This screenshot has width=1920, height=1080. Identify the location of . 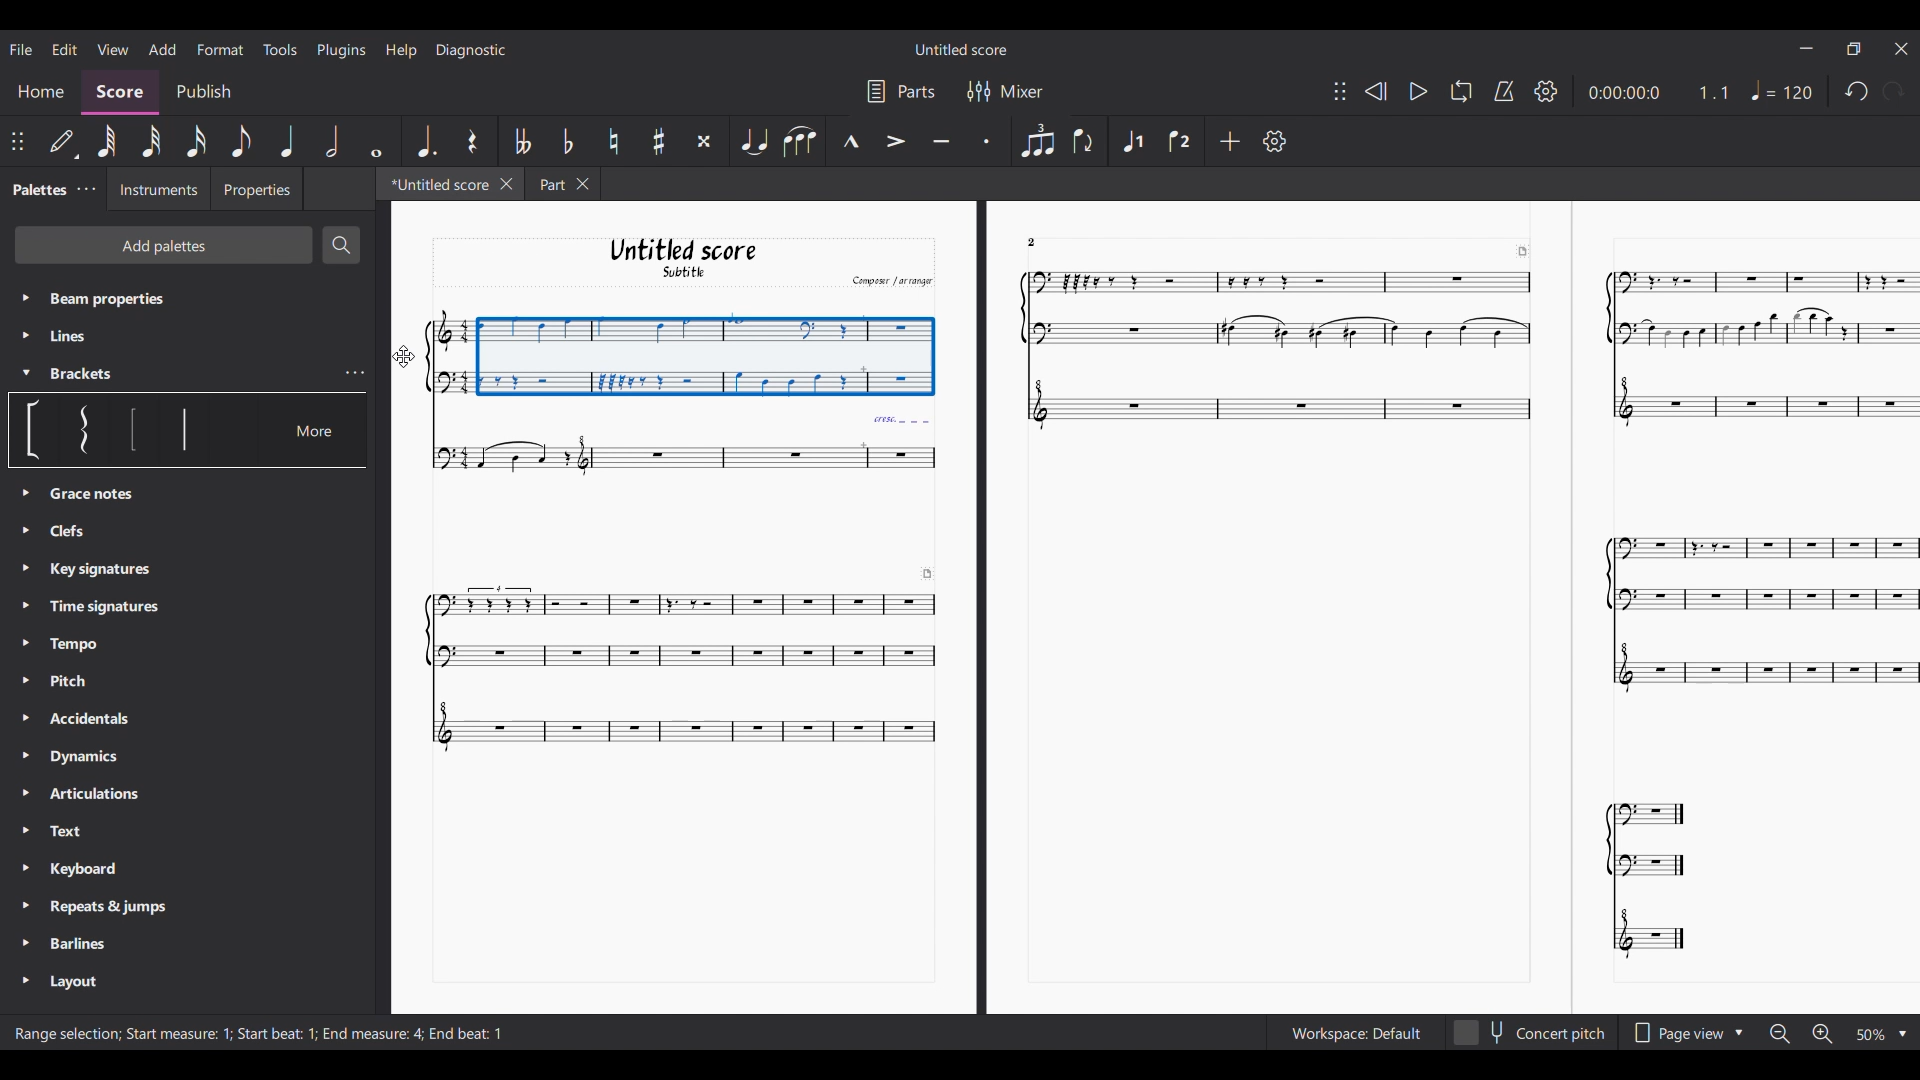
(23, 716).